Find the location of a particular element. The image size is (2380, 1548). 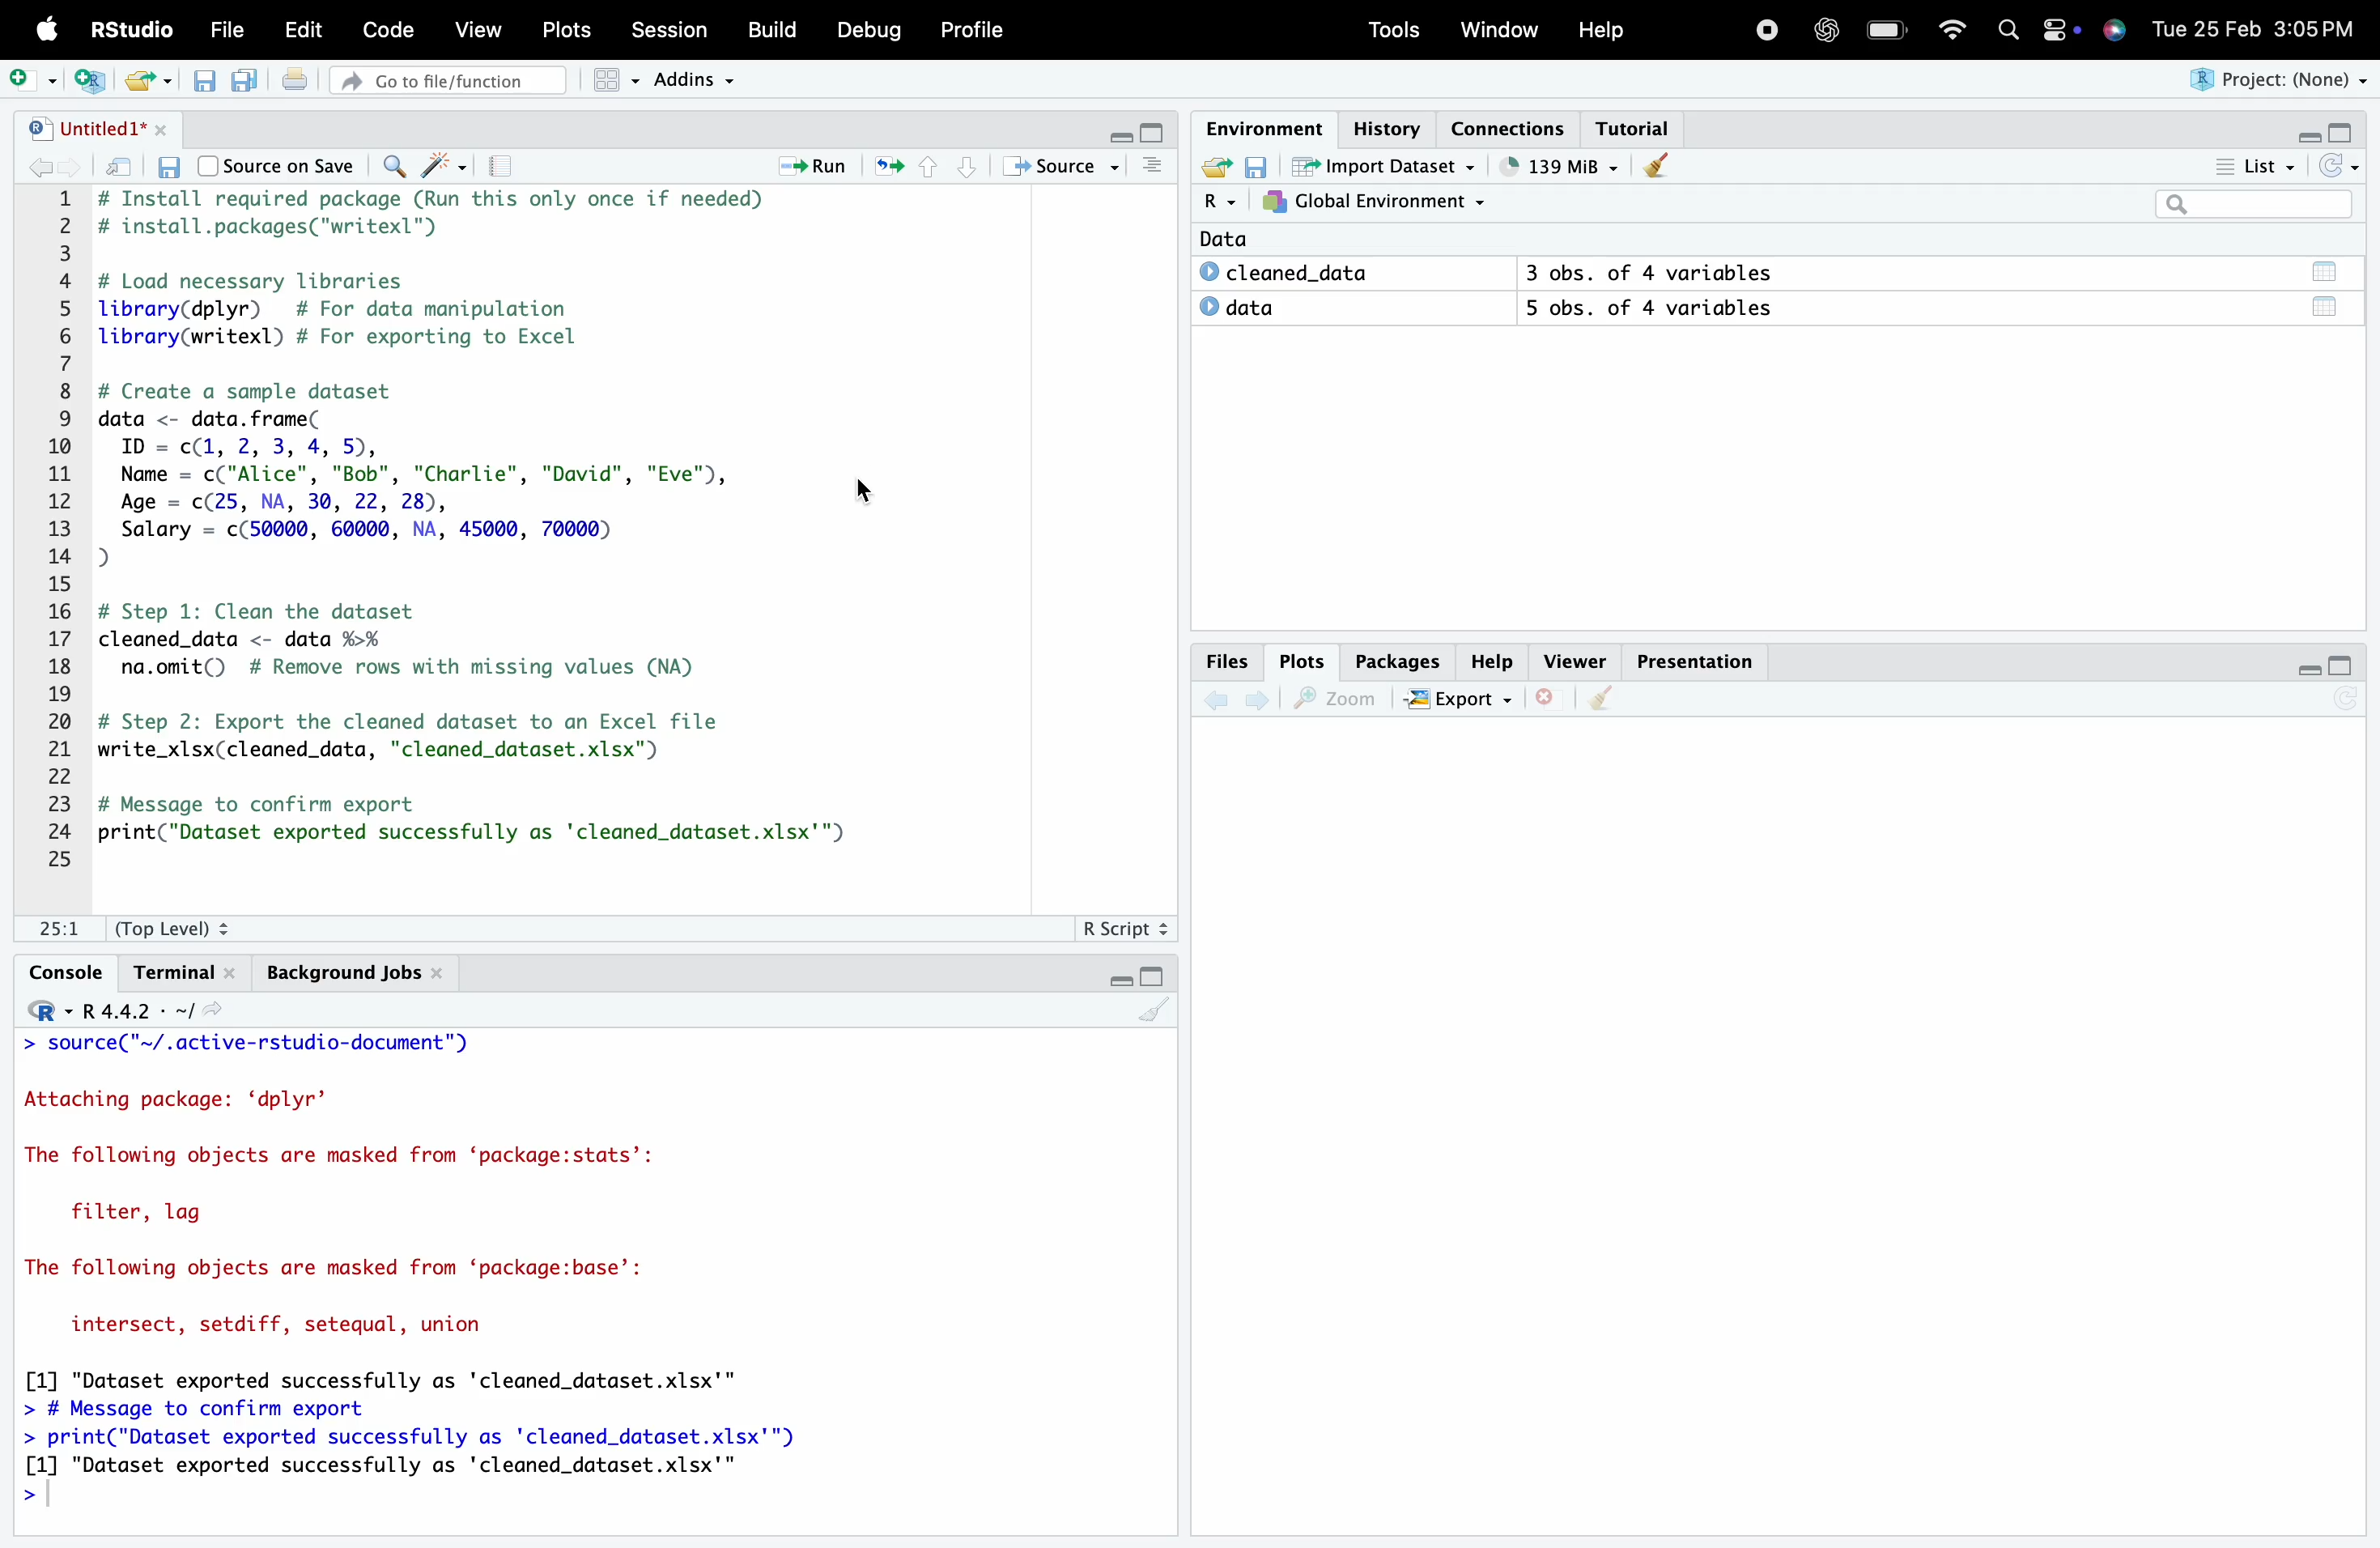

Session is located at coordinates (667, 33).